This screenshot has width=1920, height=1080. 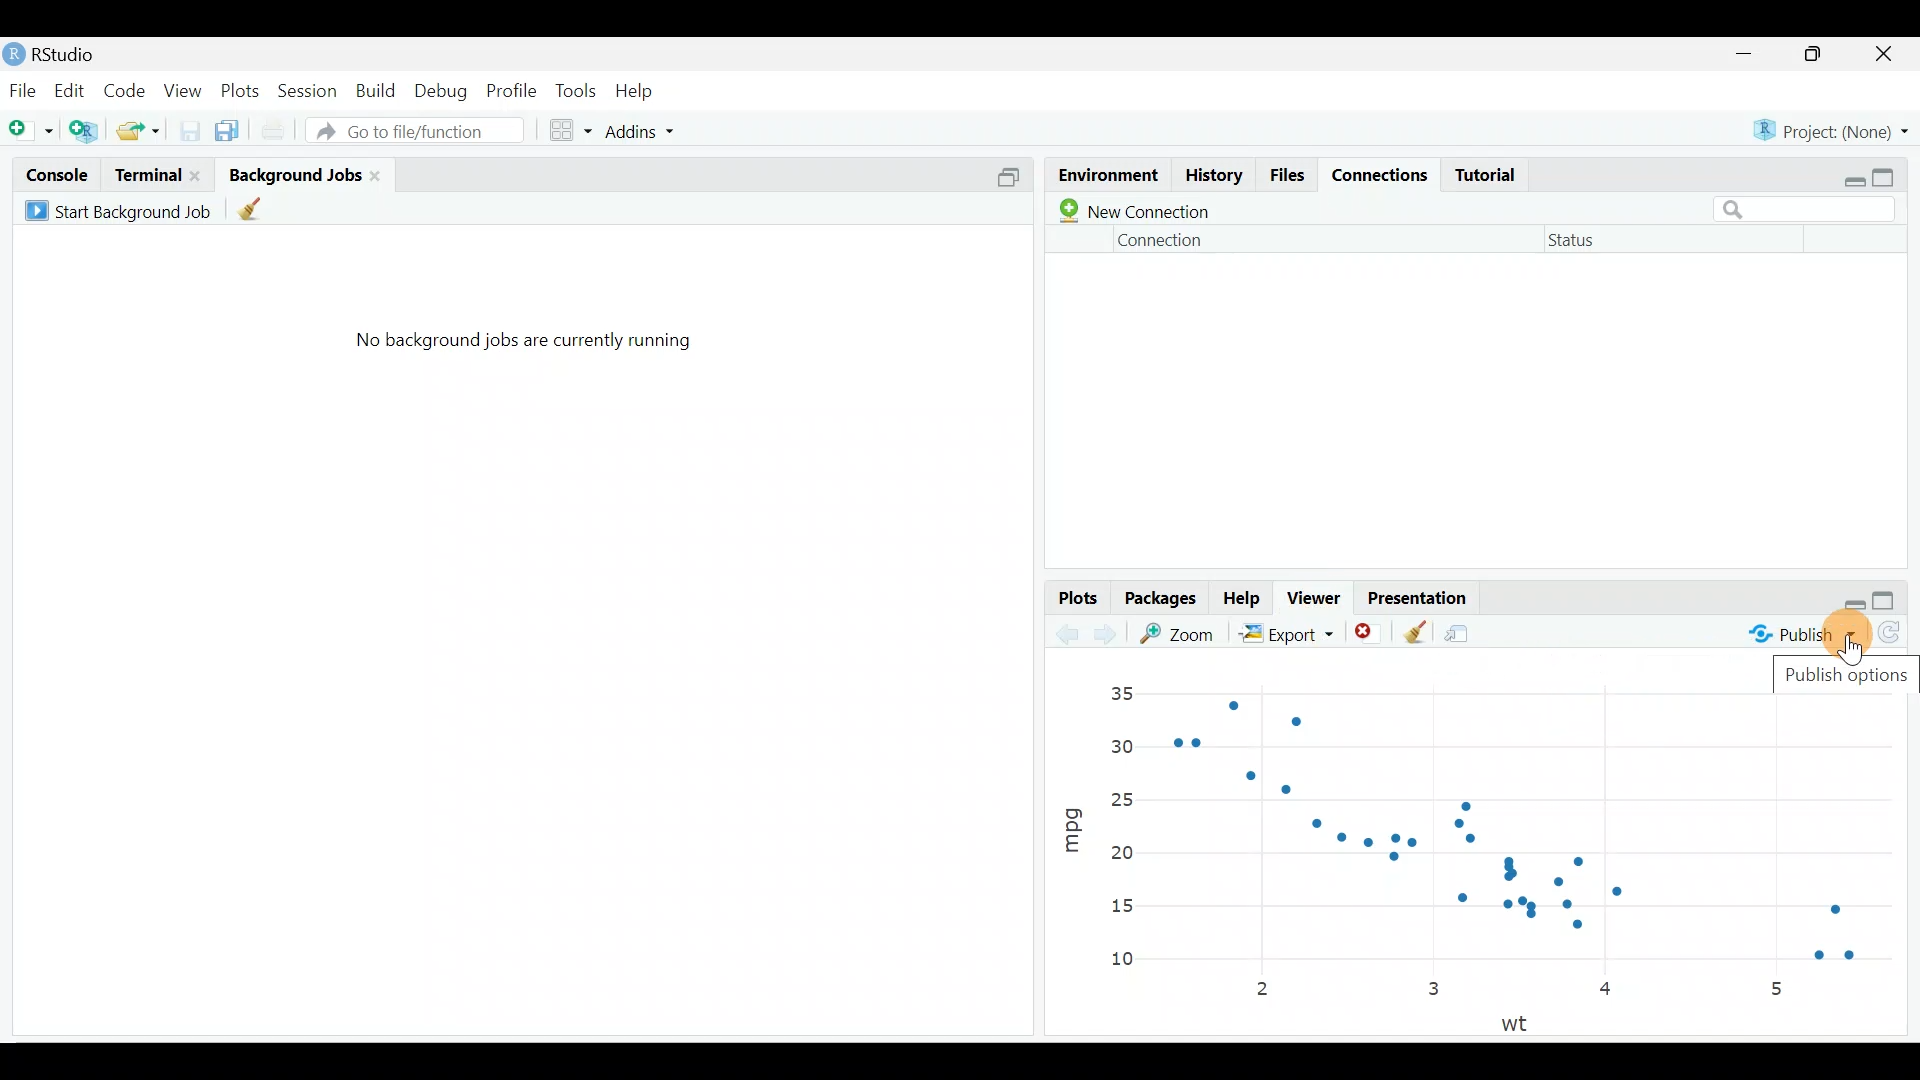 What do you see at coordinates (1855, 602) in the screenshot?
I see `Restore down` at bounding box center [1855, 602].